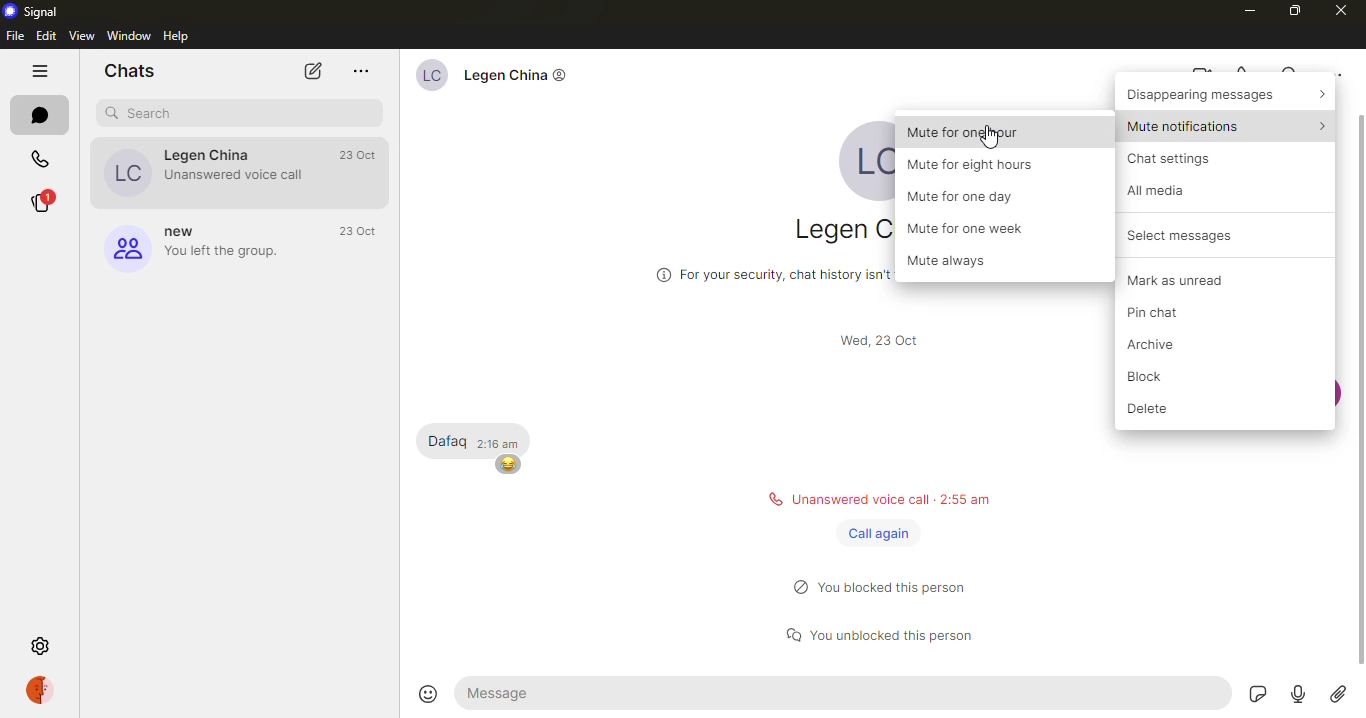  I want to click on delete, so click(1162, 411).